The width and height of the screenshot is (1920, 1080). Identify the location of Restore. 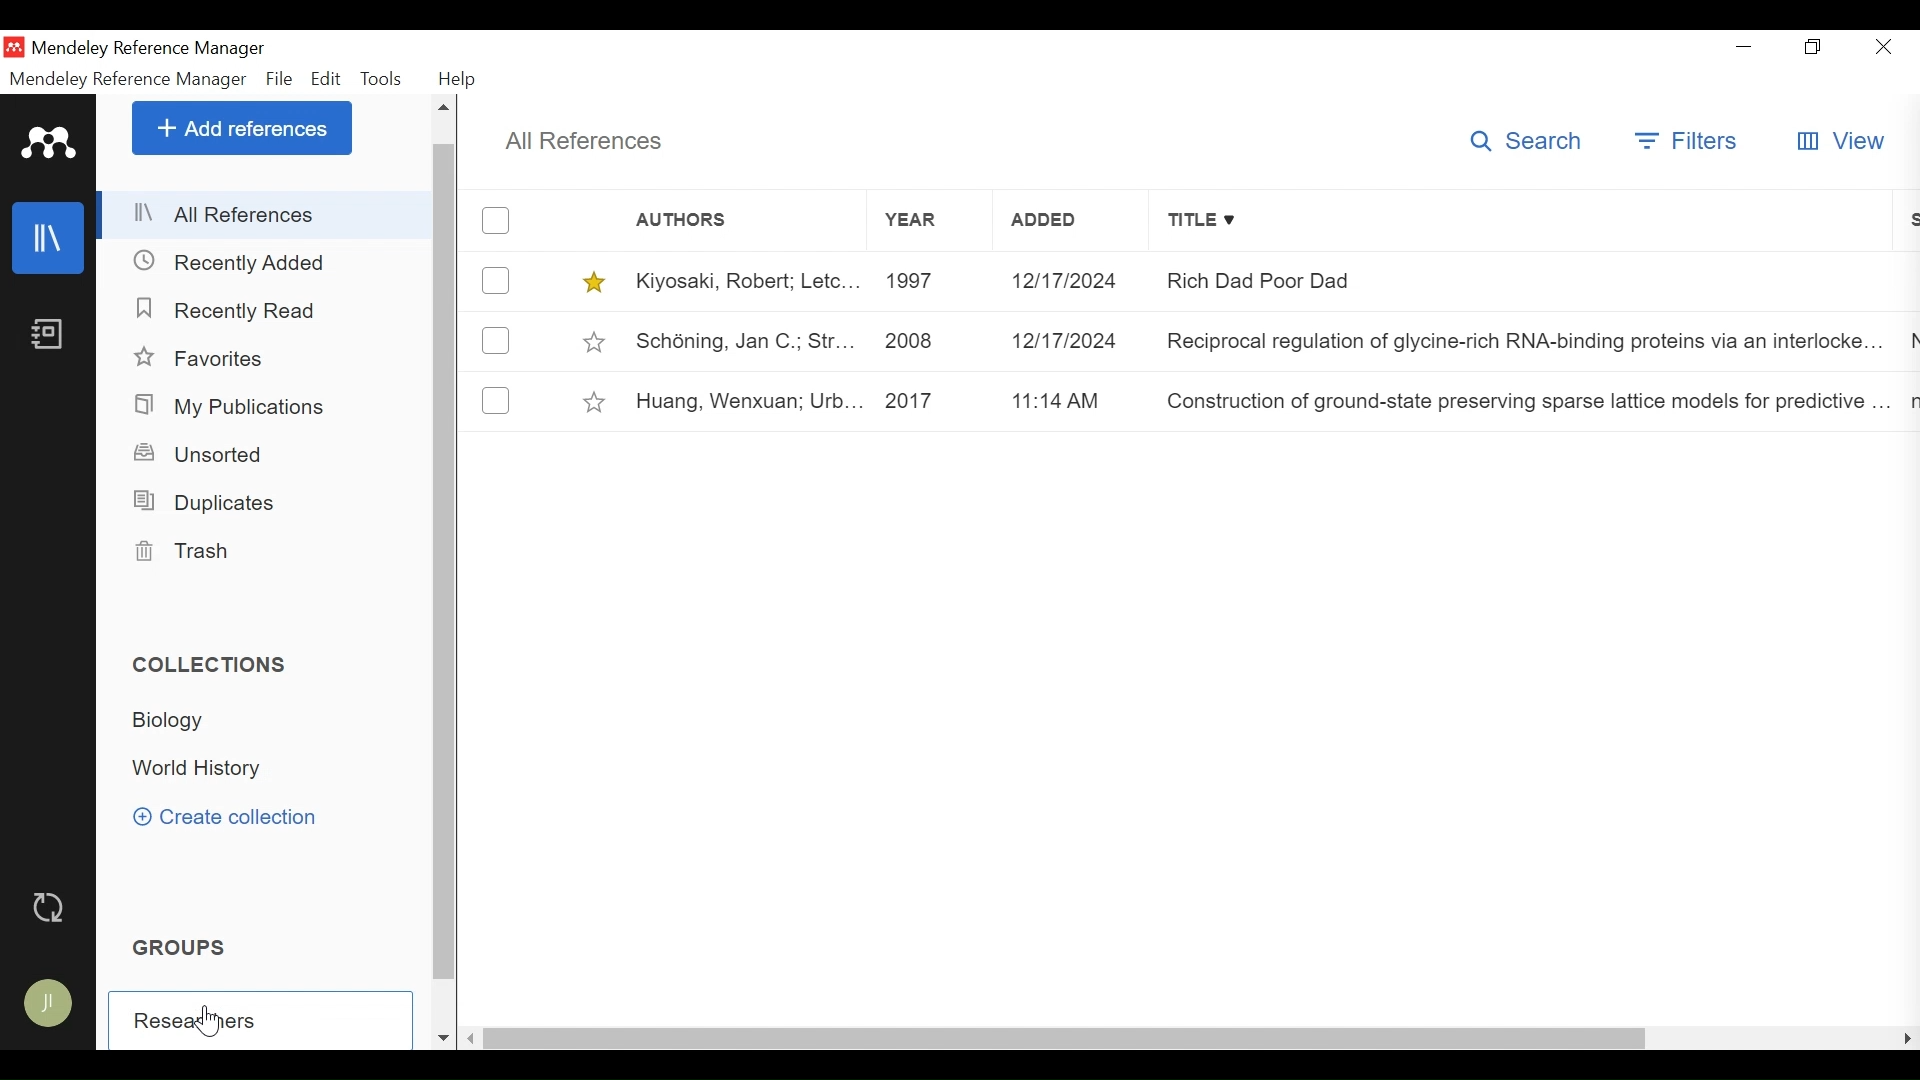
(1813, 46).